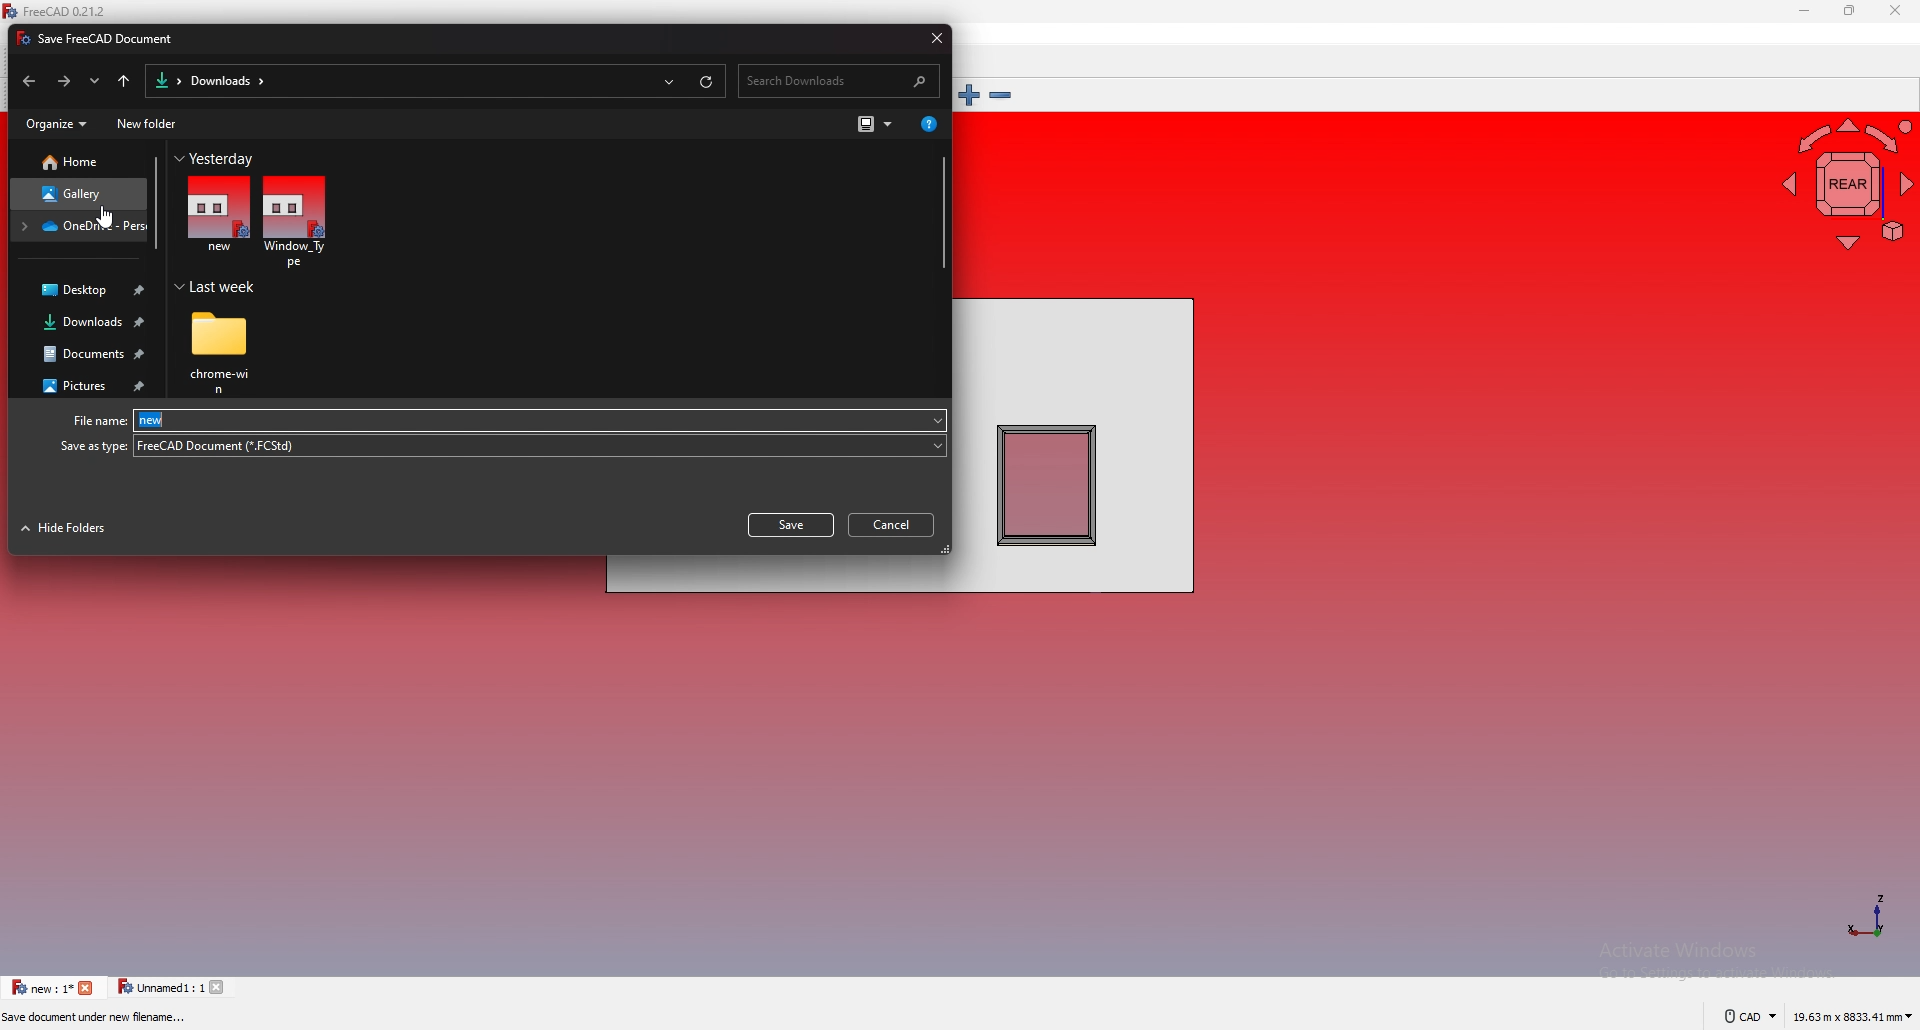  I want to click on close, so click(935, 37).